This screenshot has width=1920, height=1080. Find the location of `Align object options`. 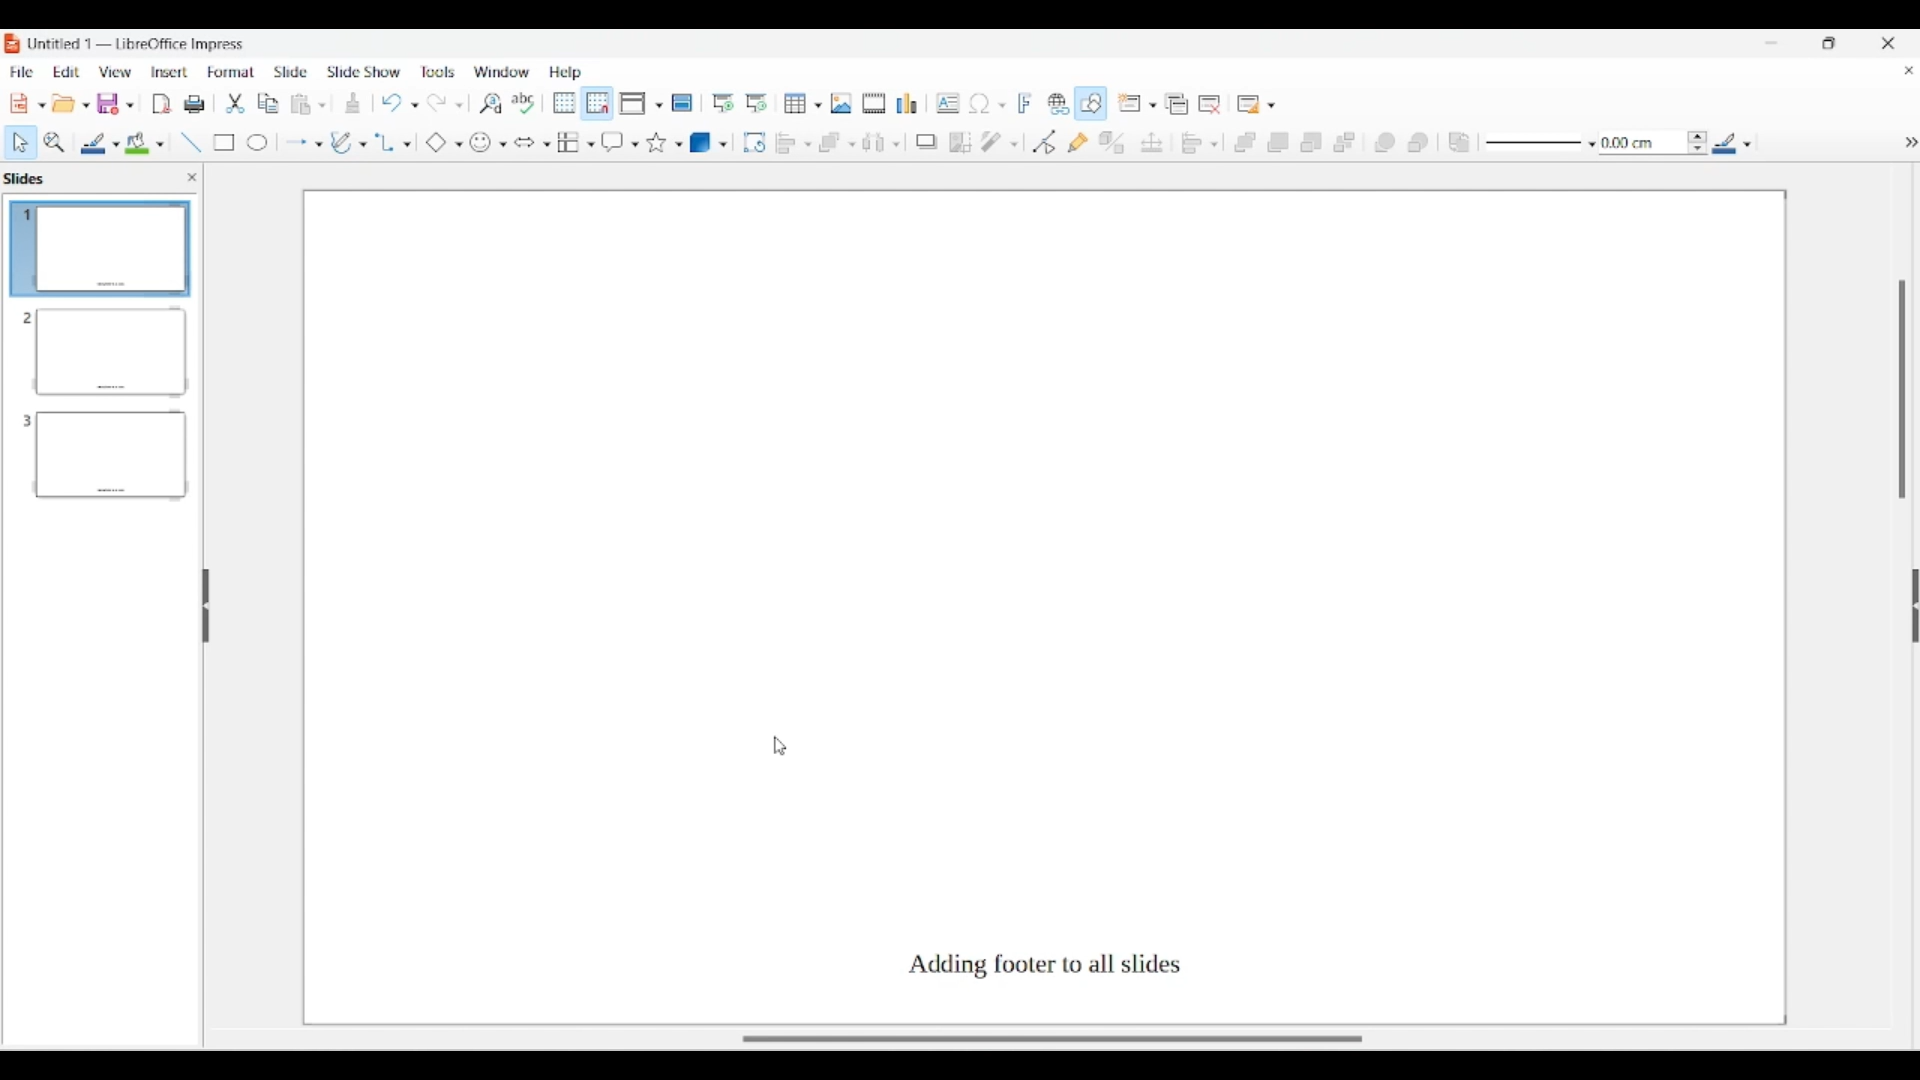

Align object options is located at coordinates (794, 144).